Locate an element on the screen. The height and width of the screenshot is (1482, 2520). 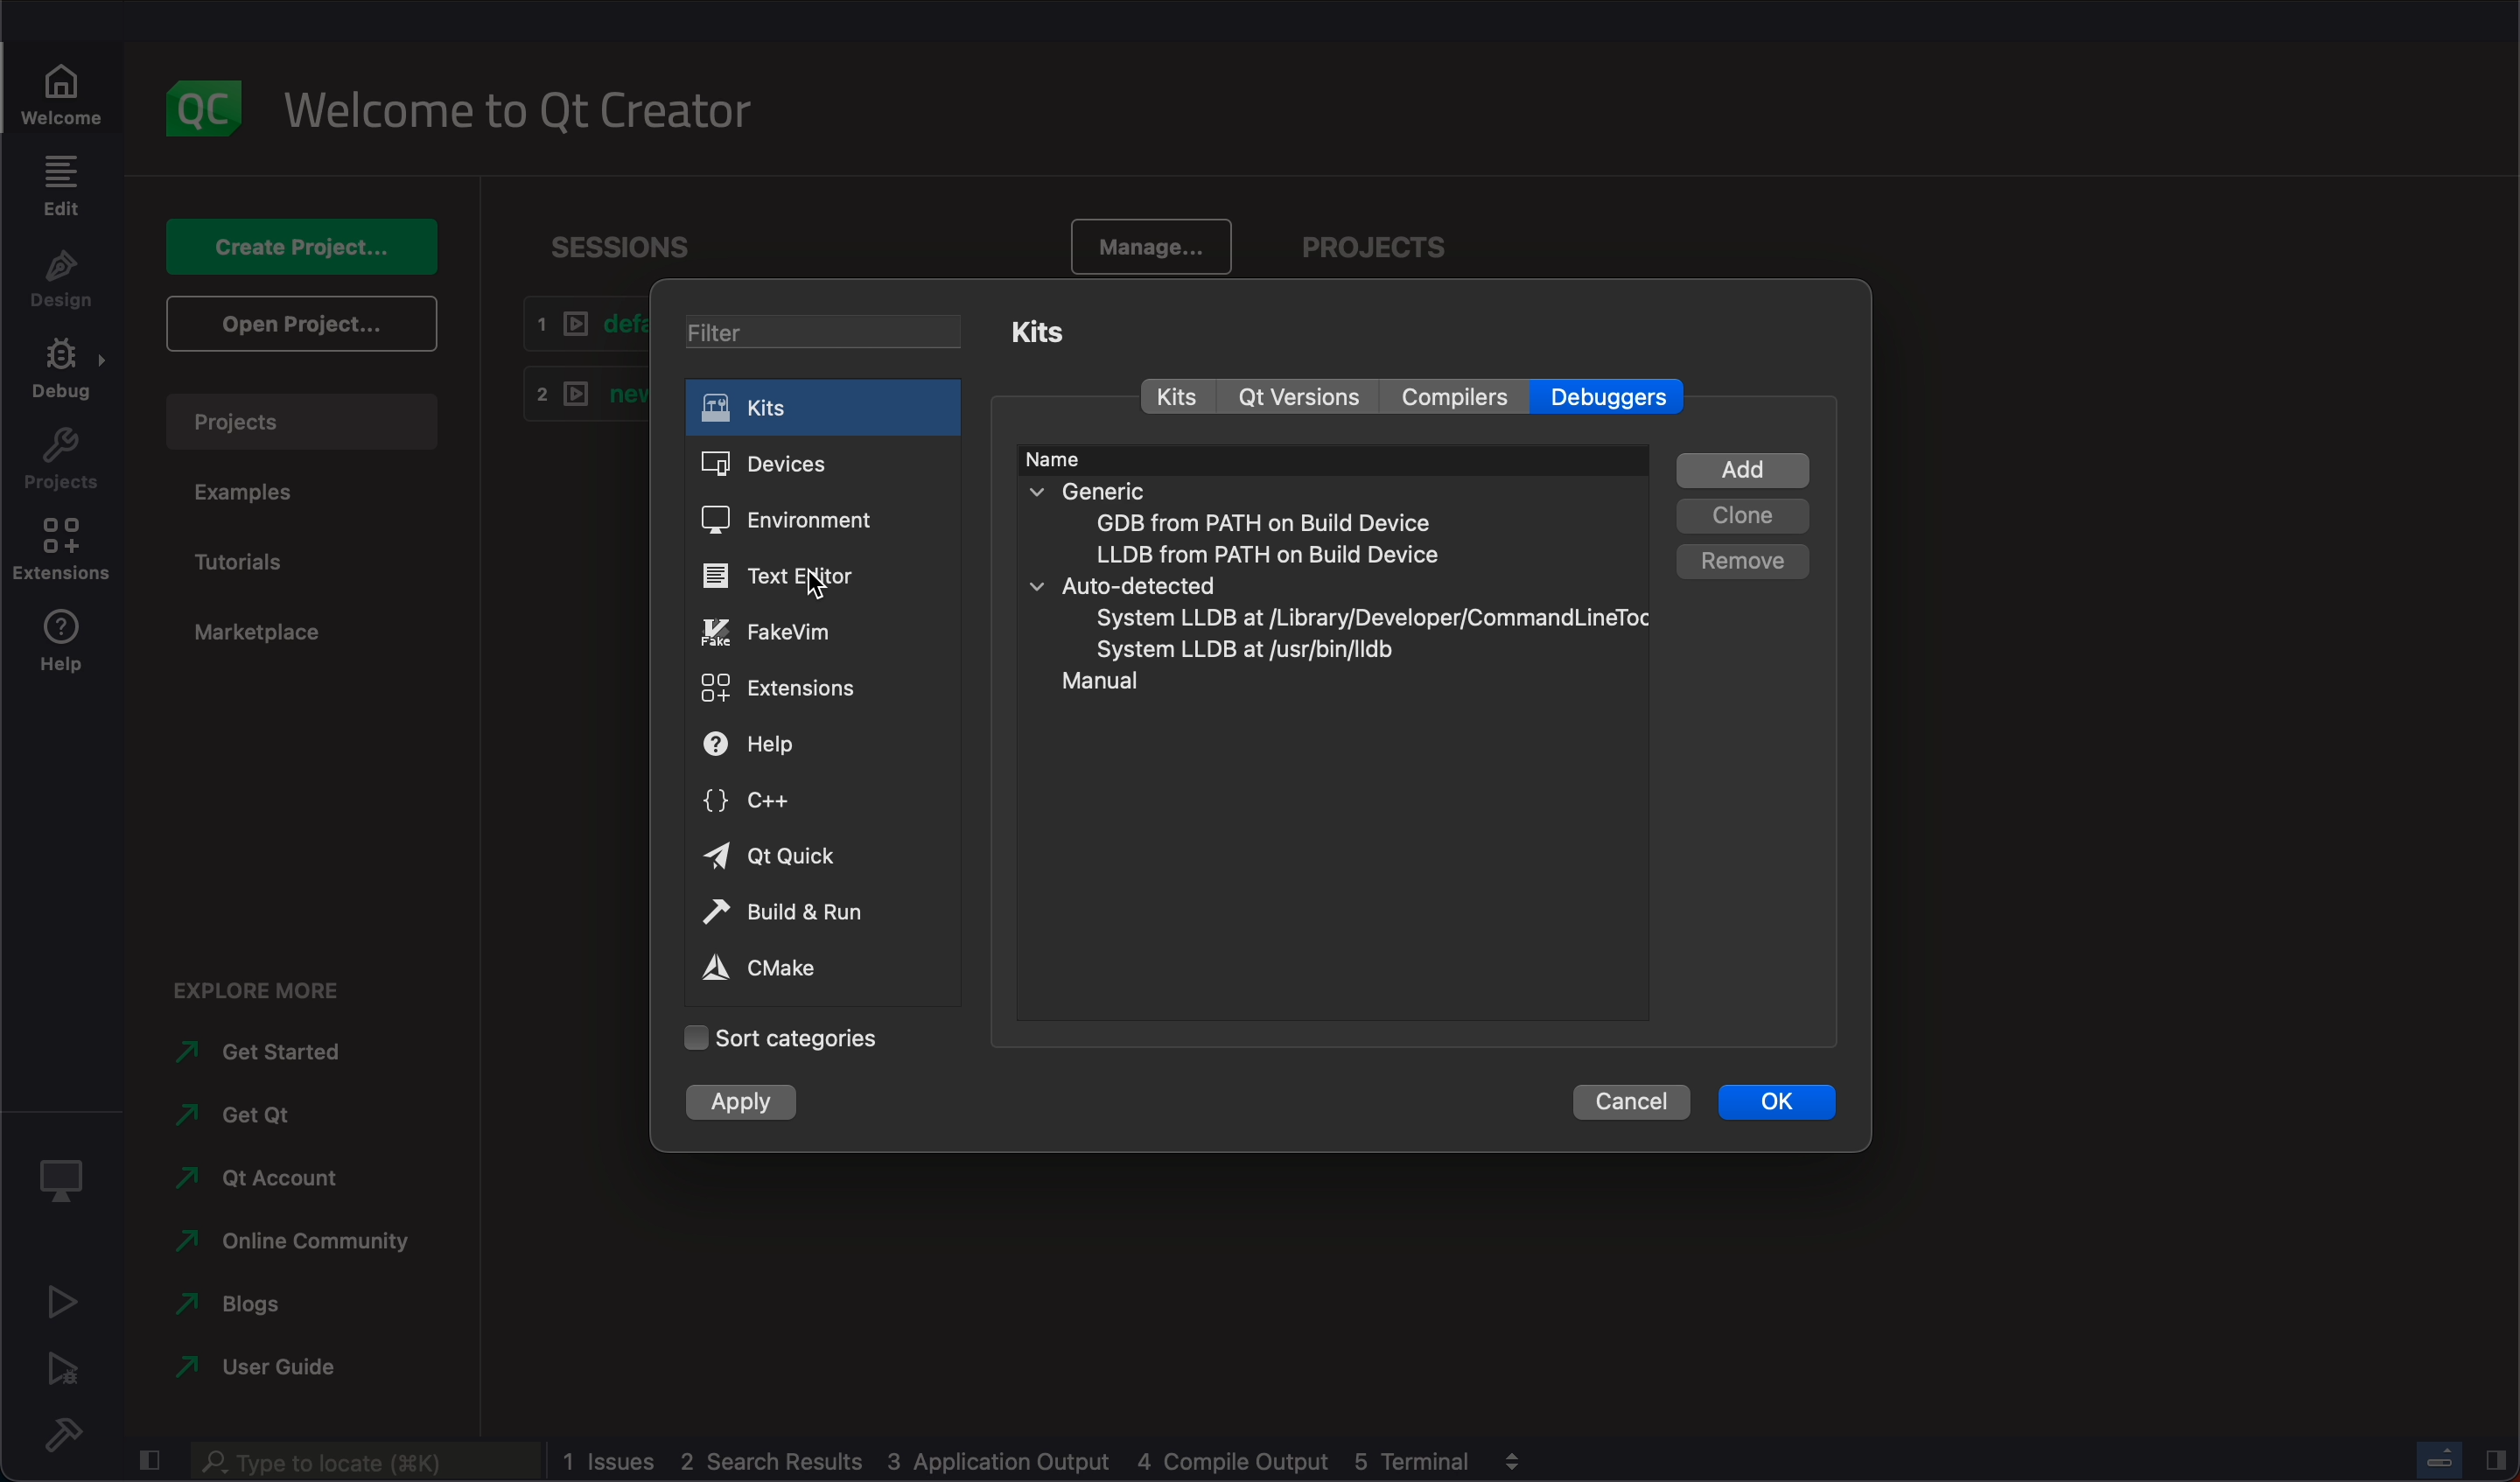
ok is located at coordinates (1777, 1110).